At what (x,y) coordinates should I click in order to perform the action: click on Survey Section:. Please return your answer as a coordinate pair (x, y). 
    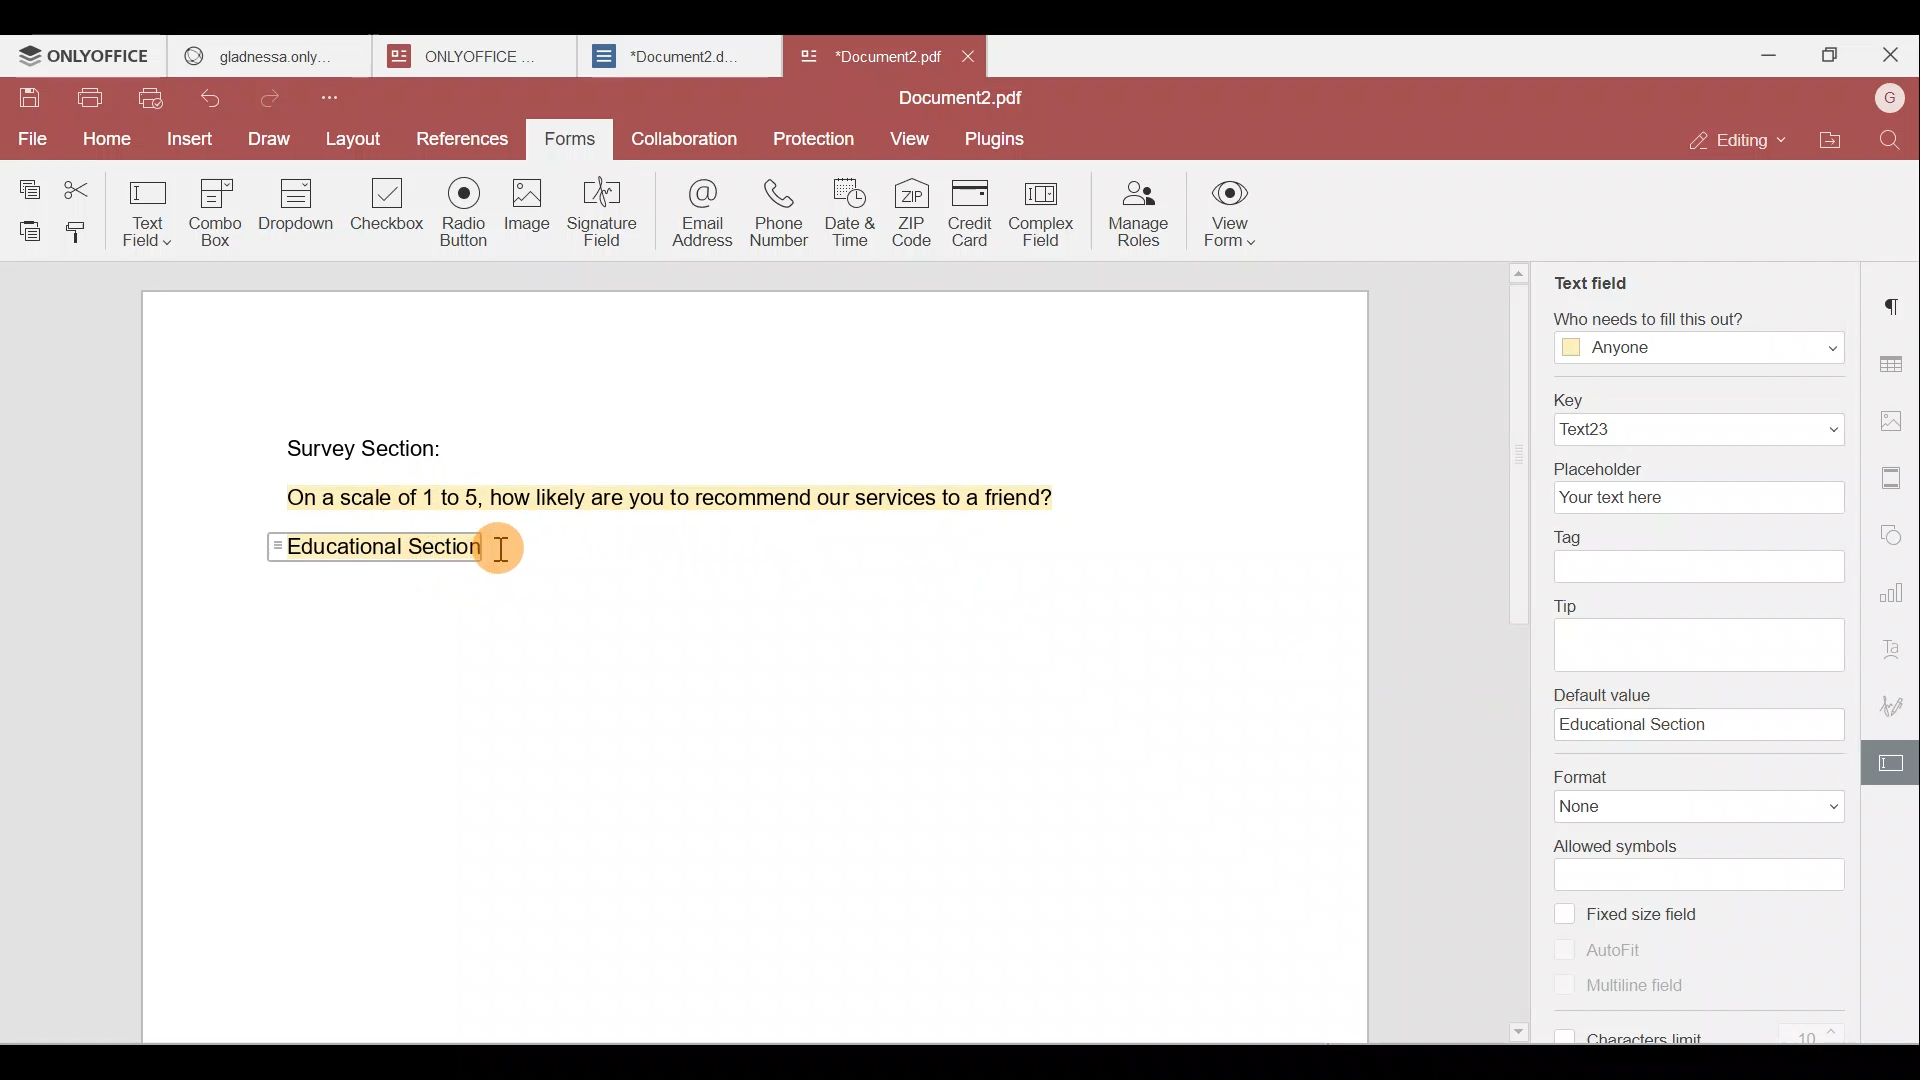
    Looking at the image, I should click on (368, 444).